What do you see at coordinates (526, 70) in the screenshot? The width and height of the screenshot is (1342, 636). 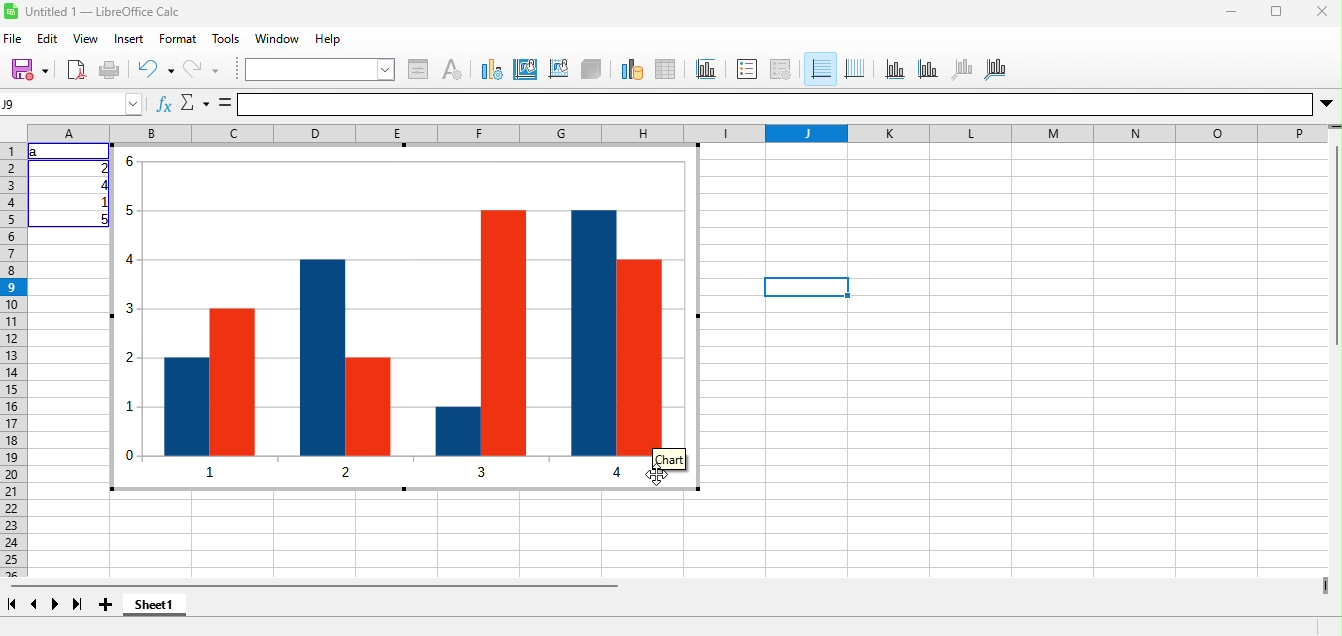 I see `chart area` at bounding box center [526, 70].